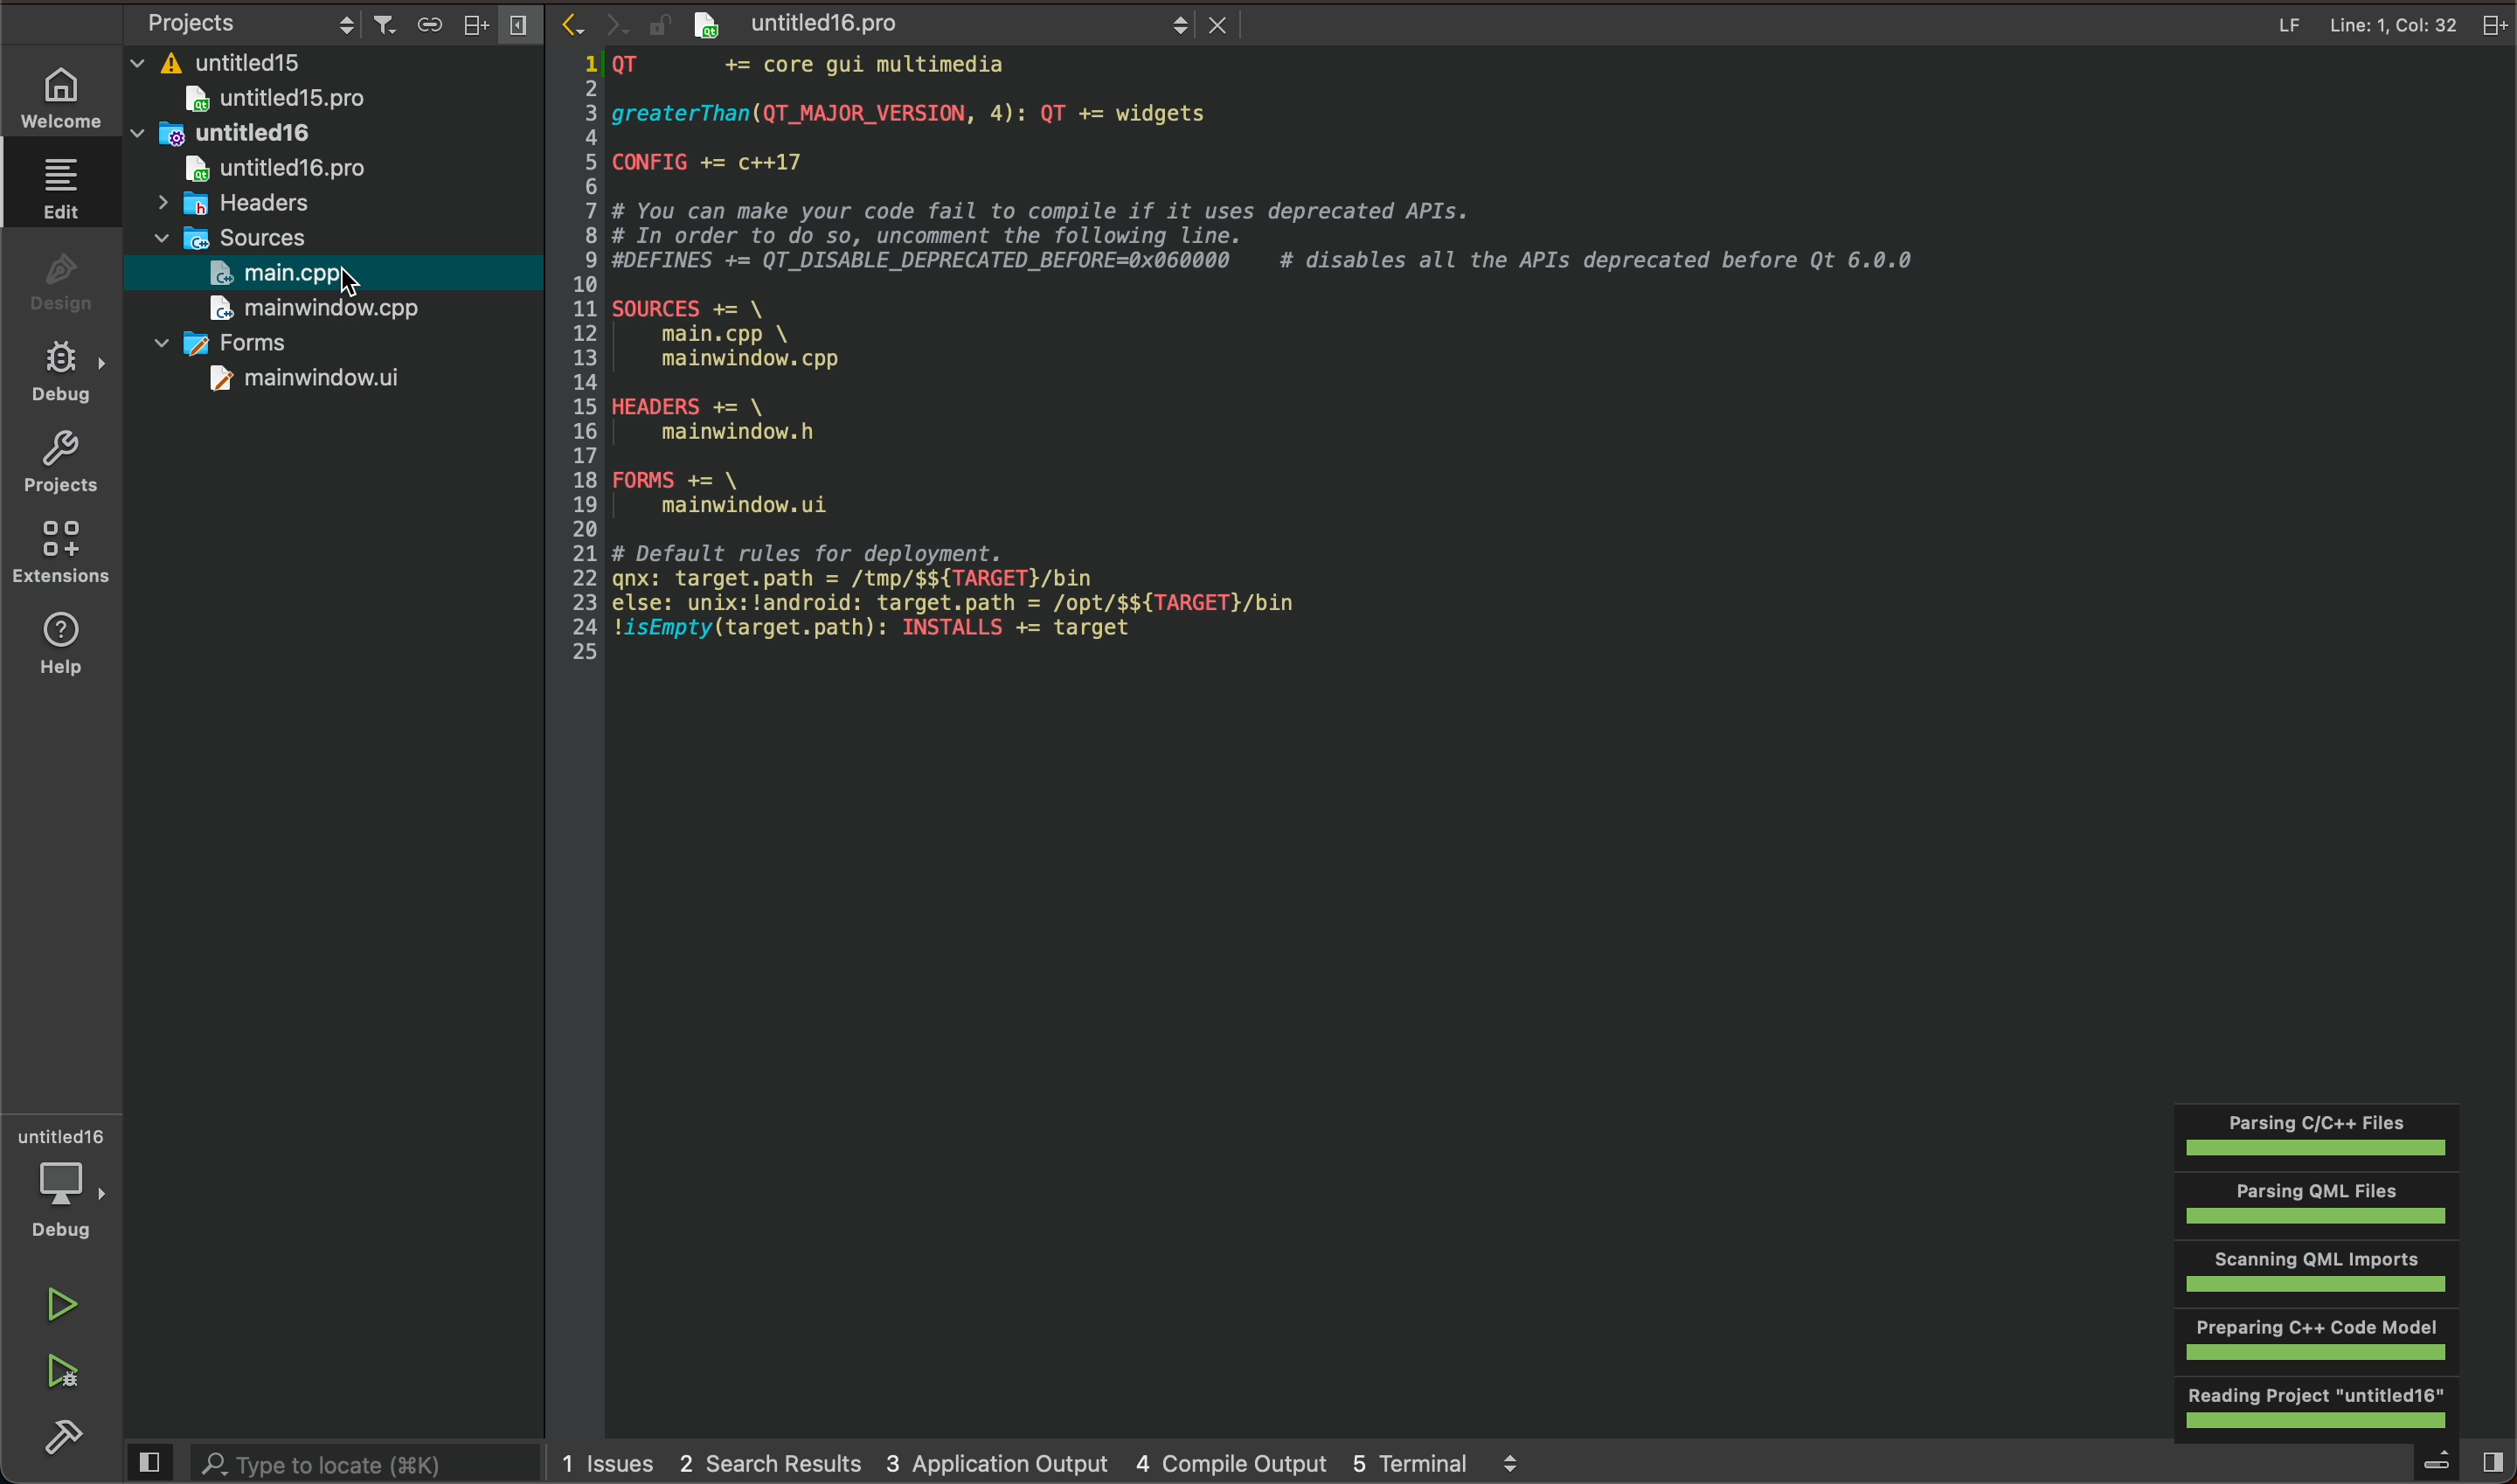  Describe the element at coordinates (284, 170) in the screenshot. I see `untitledpro` at that location.